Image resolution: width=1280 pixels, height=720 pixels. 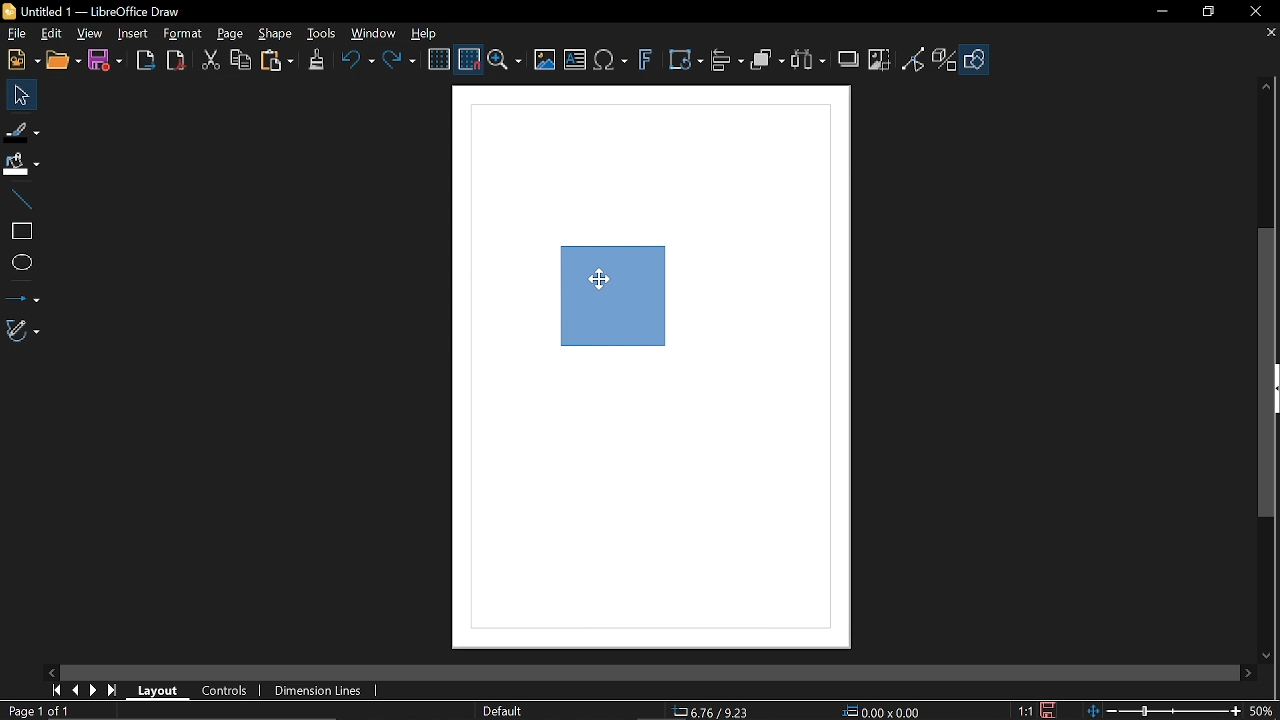 What do you see at coordinates (727, 60) in the screenshot?
I see `Align` at bounding box center [727, 60].